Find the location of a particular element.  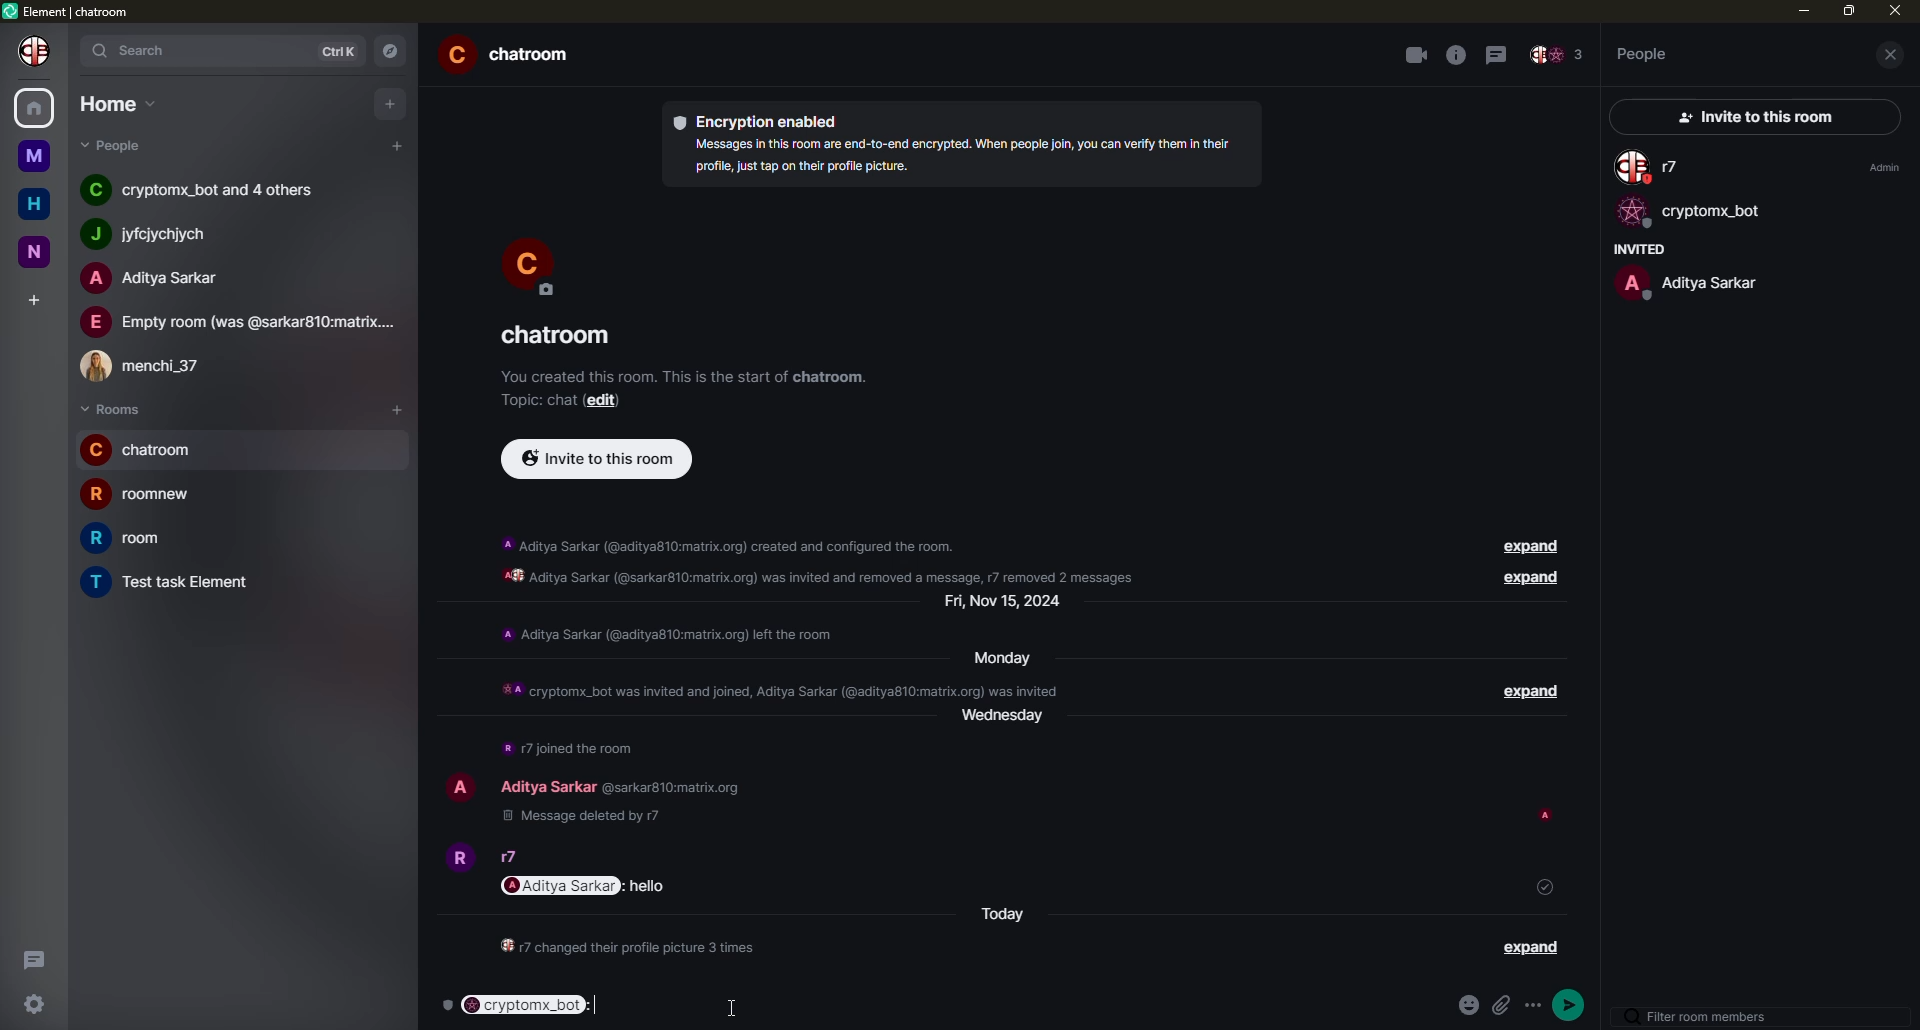

room is located at coordinates (555, 336).